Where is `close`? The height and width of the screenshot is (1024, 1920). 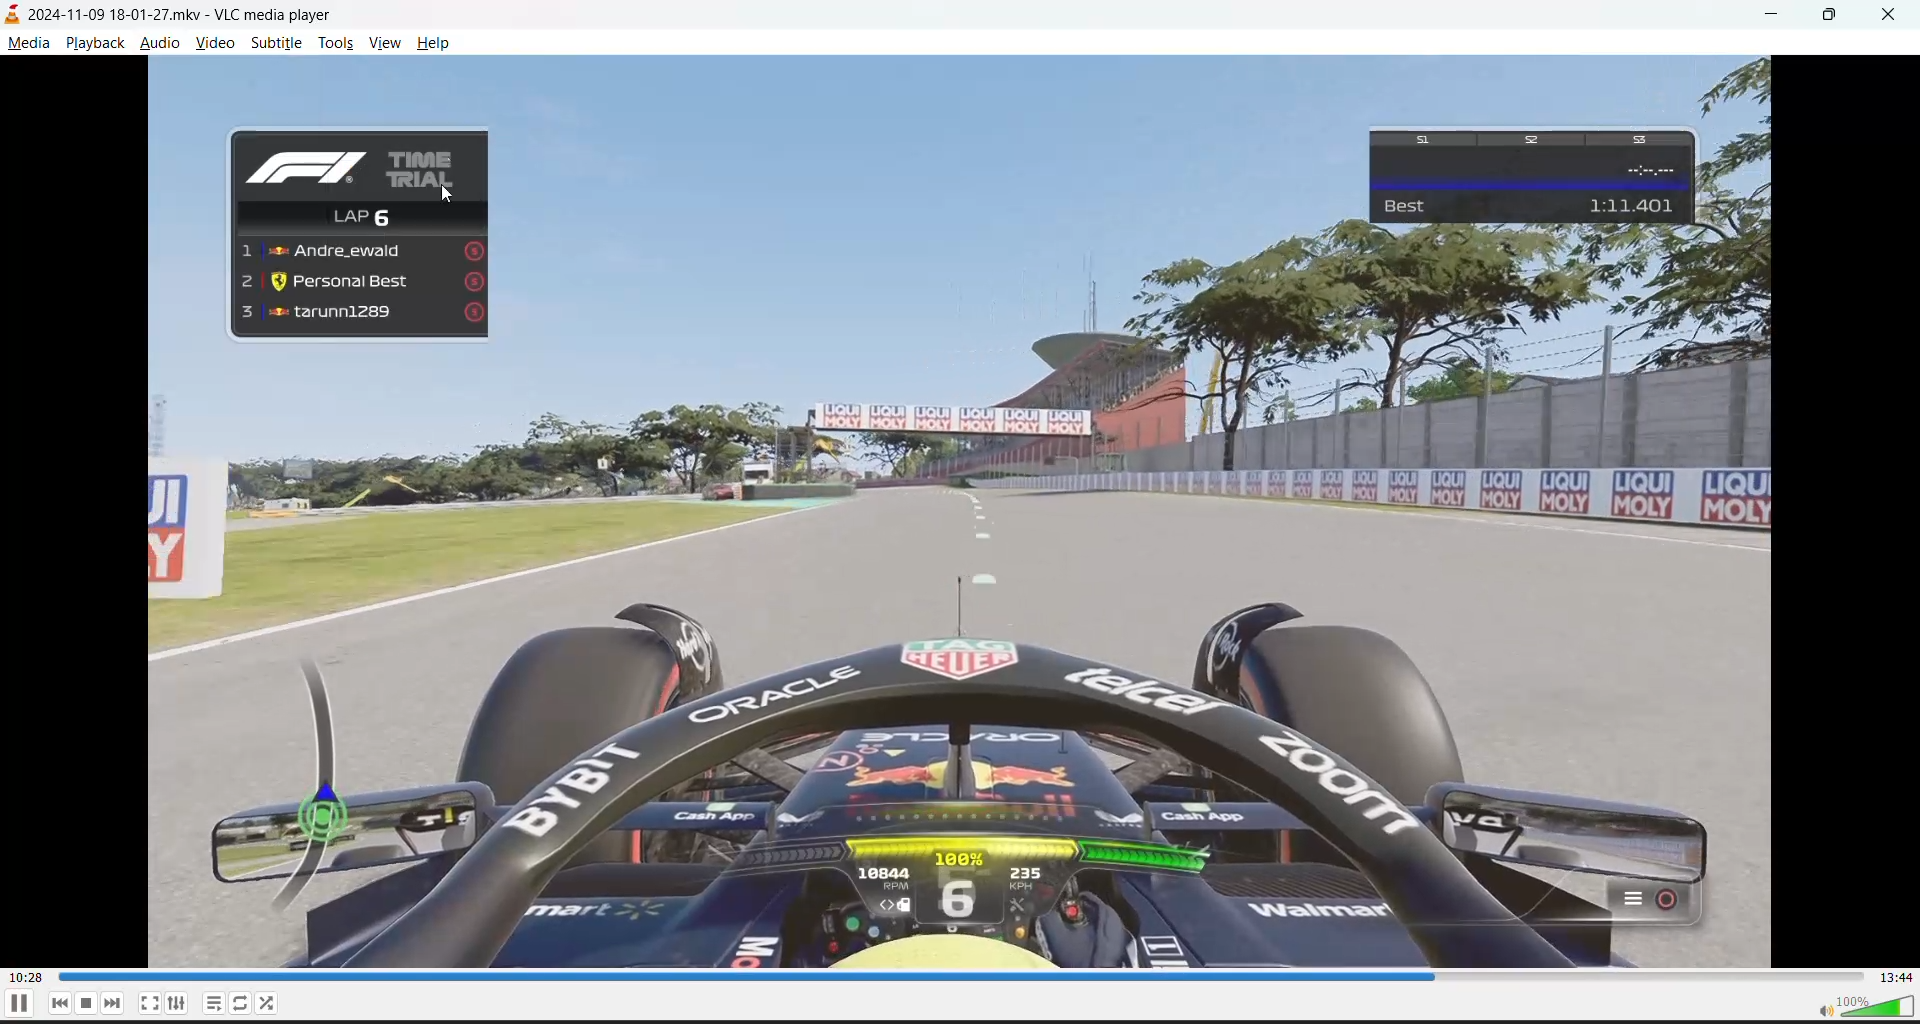 close is located at coordinates (1890, 18).